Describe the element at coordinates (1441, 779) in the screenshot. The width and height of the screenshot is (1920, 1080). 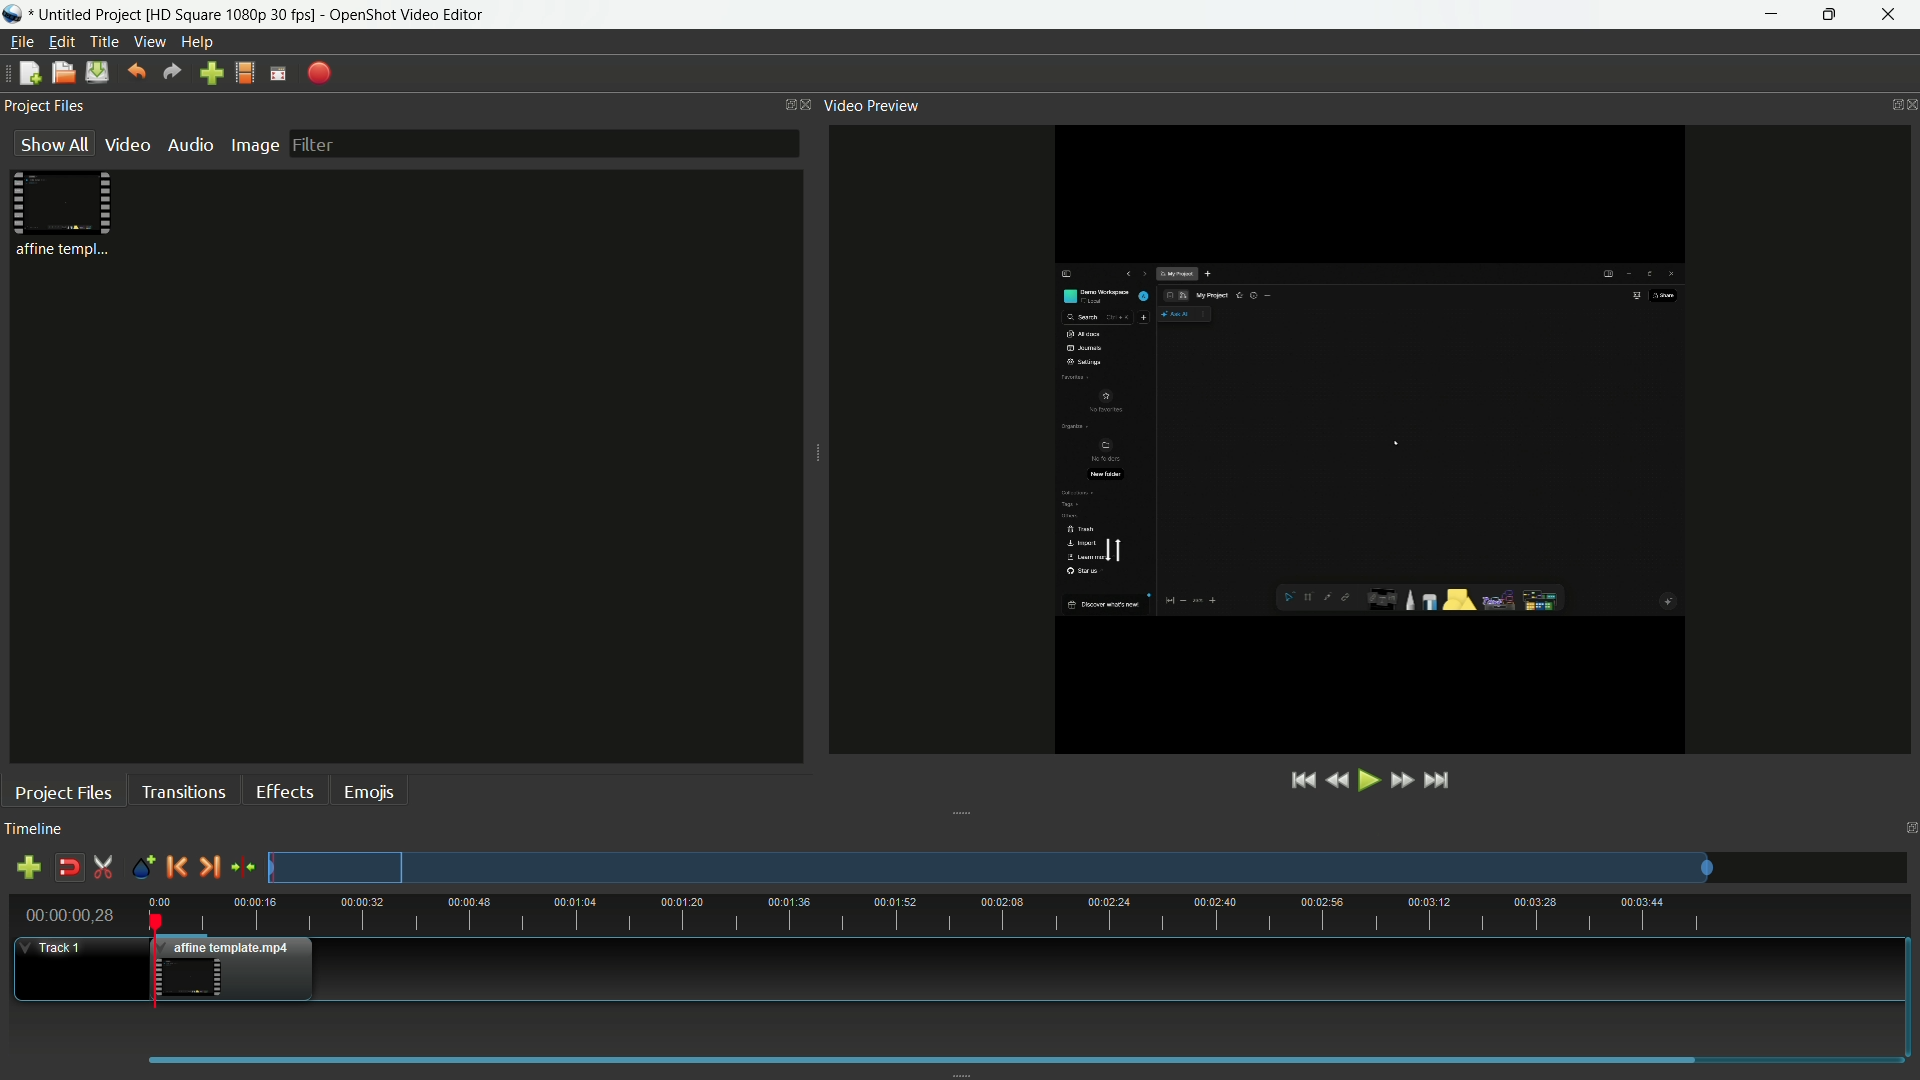
I see `jump to end` at that location.